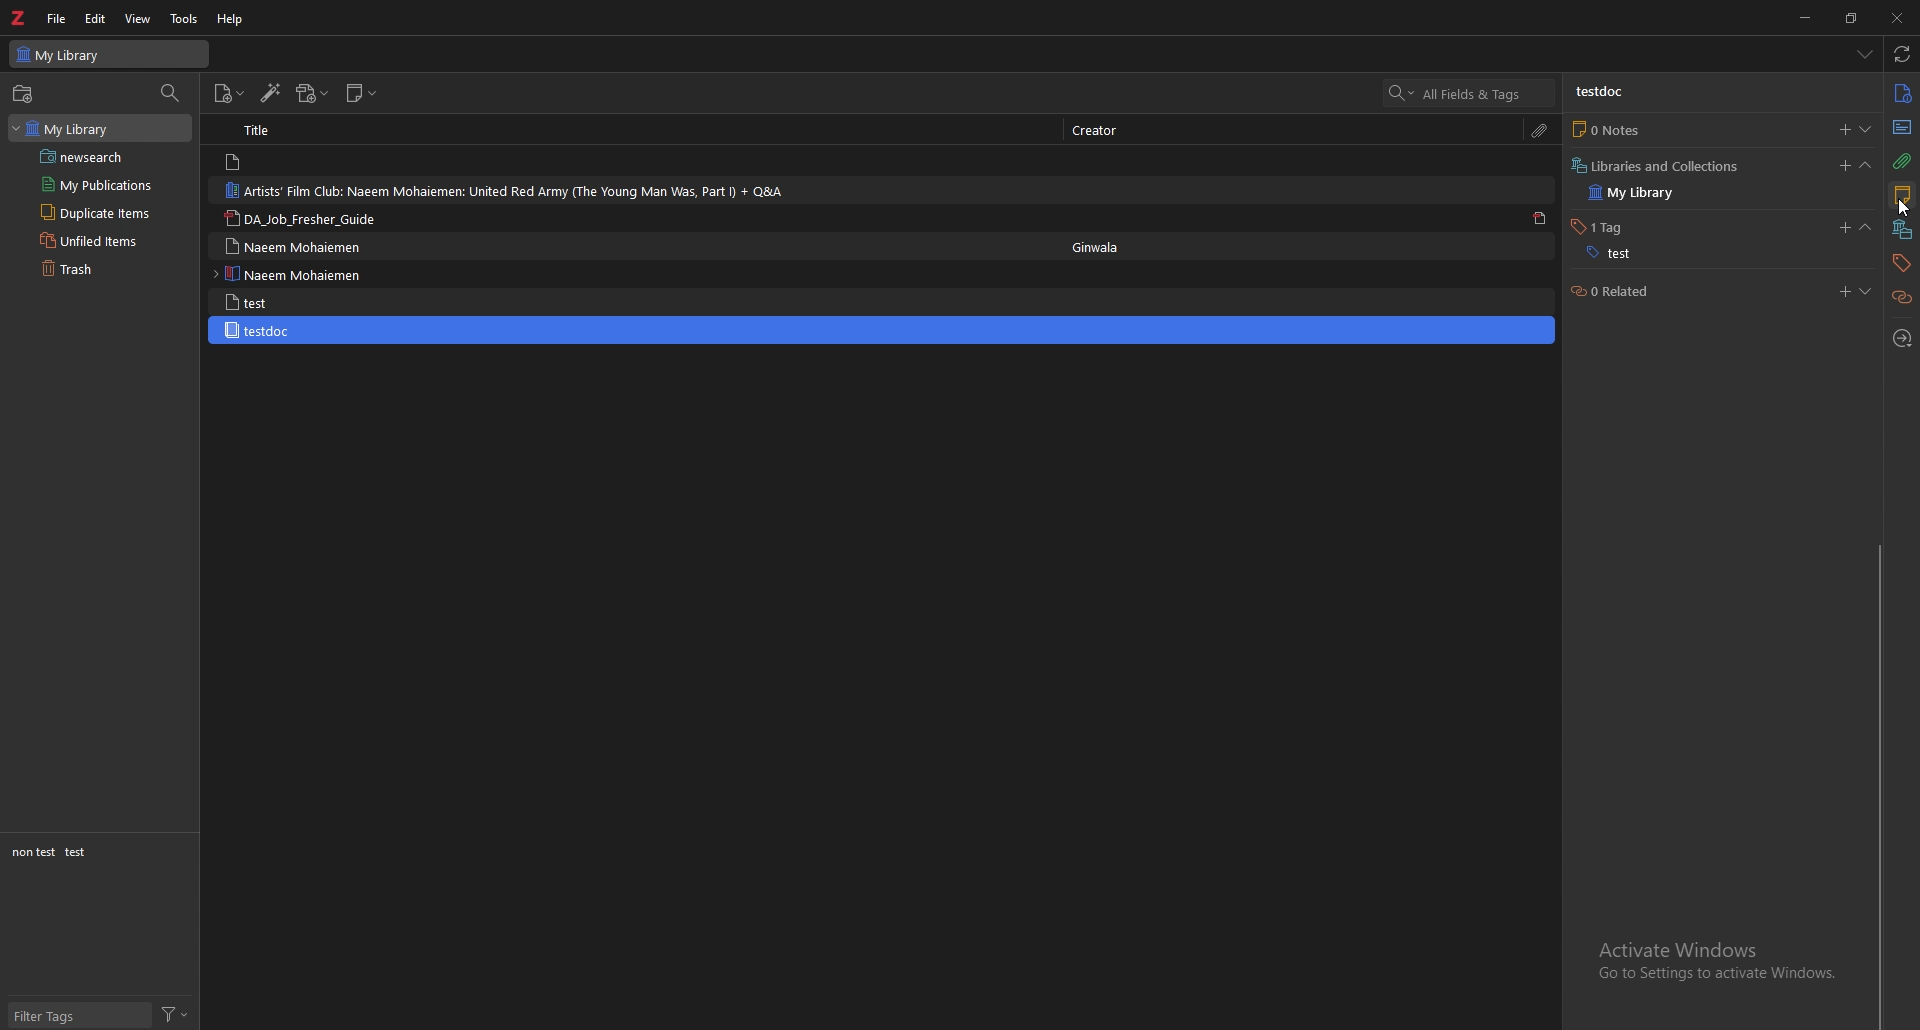  I want to click on add tags, so click(1844, 229).